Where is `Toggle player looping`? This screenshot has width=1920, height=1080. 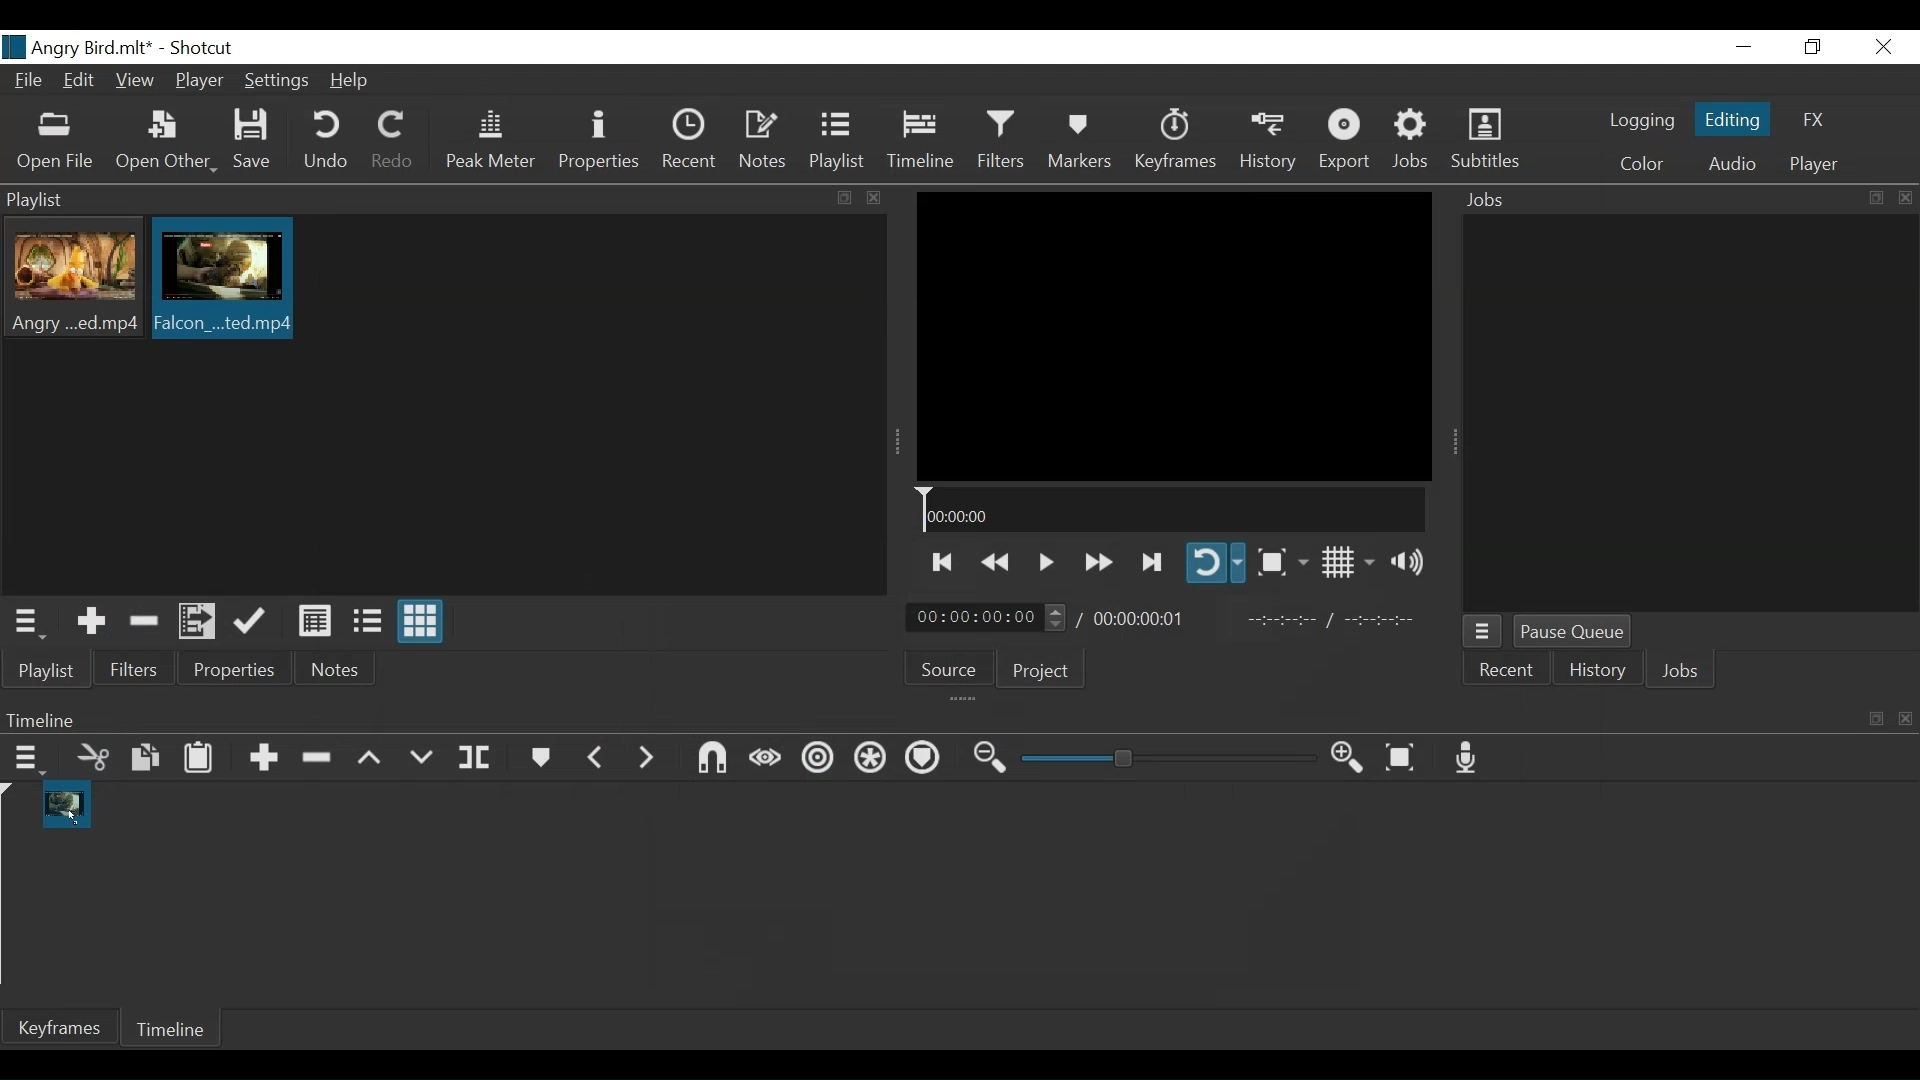
Toggle player looping is located at coordinates (1215, 562).